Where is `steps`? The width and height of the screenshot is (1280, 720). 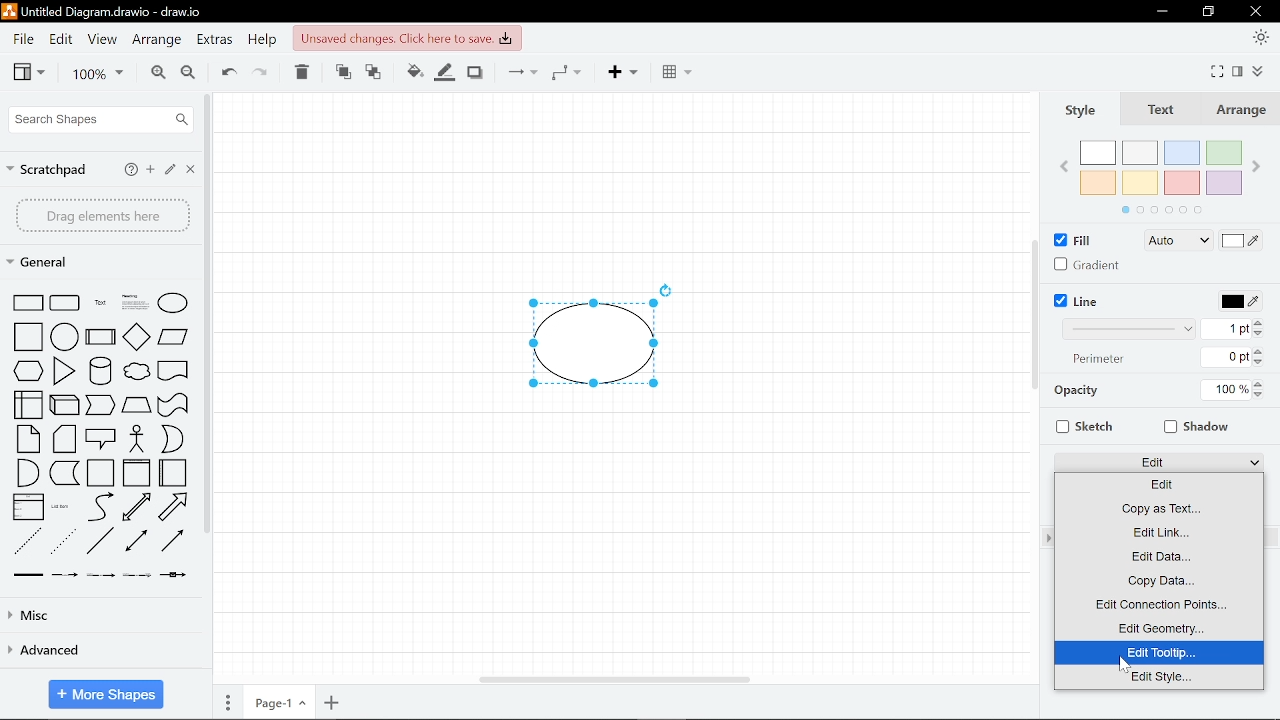 steps is located at coordinates (102, 406).